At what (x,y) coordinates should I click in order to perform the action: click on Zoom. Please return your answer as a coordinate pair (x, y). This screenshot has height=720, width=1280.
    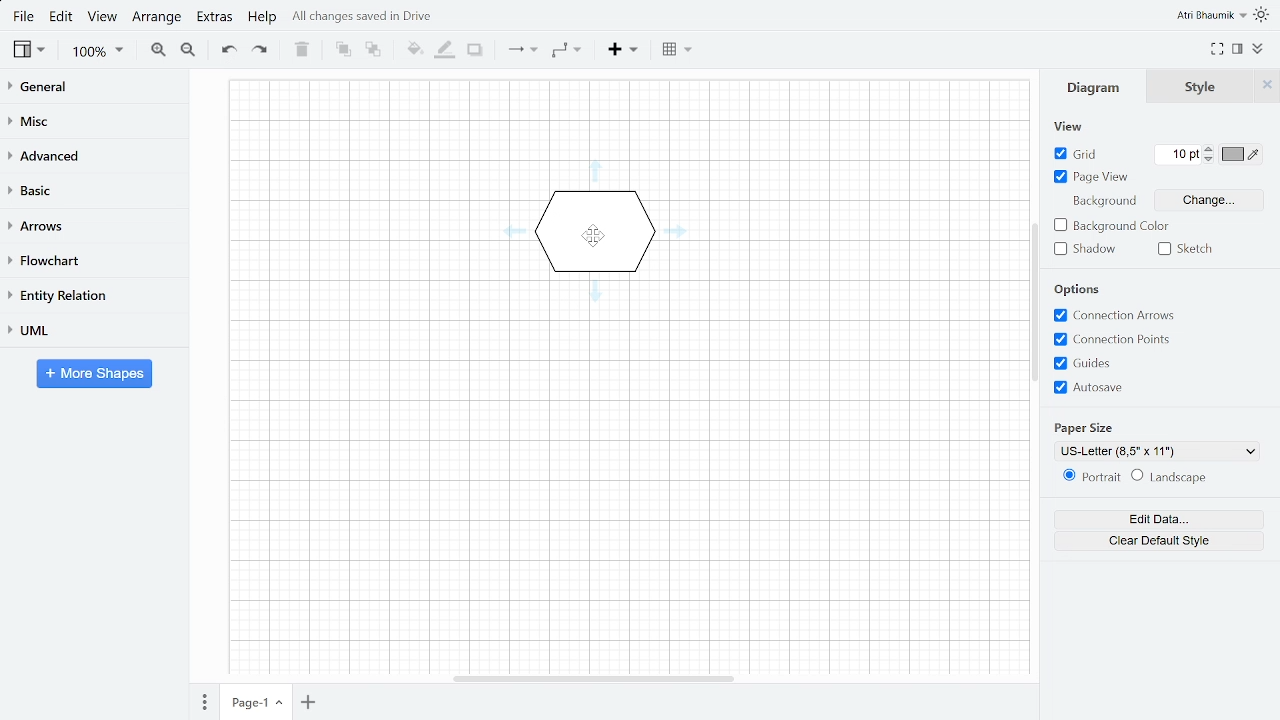
    Looking at the image, I should click on (96, 53).